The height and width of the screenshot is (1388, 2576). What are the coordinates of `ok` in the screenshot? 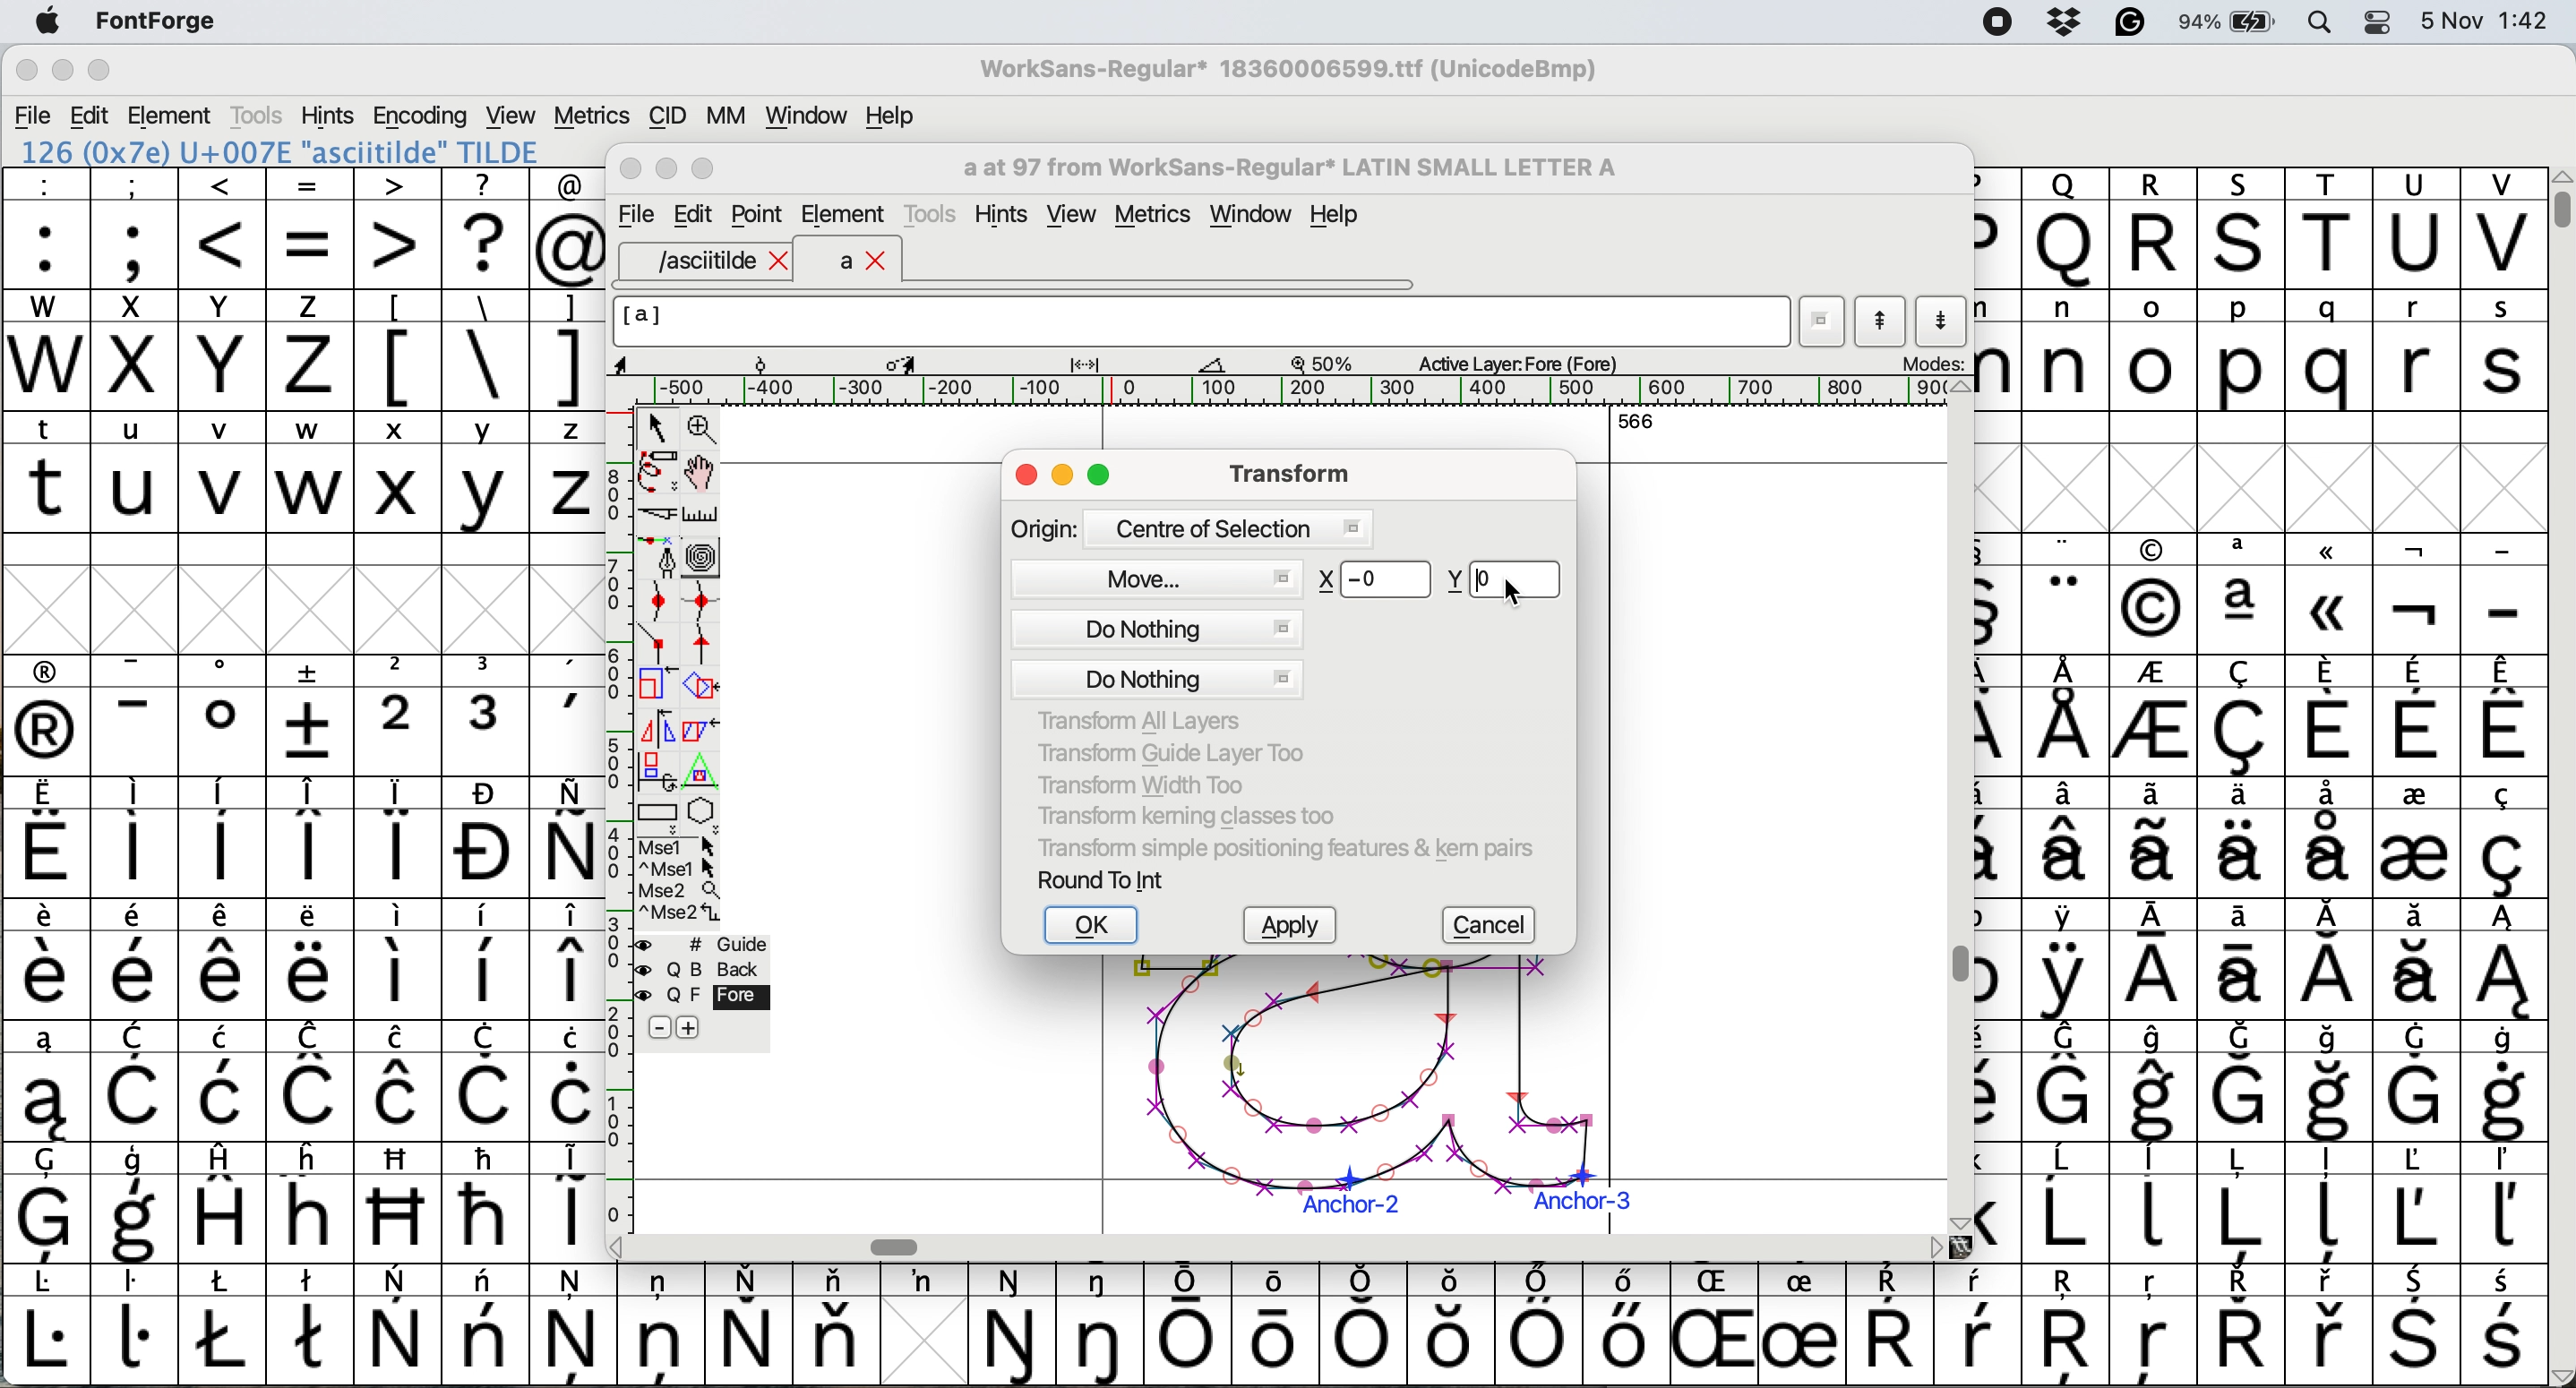 It's located at (1094, 926).